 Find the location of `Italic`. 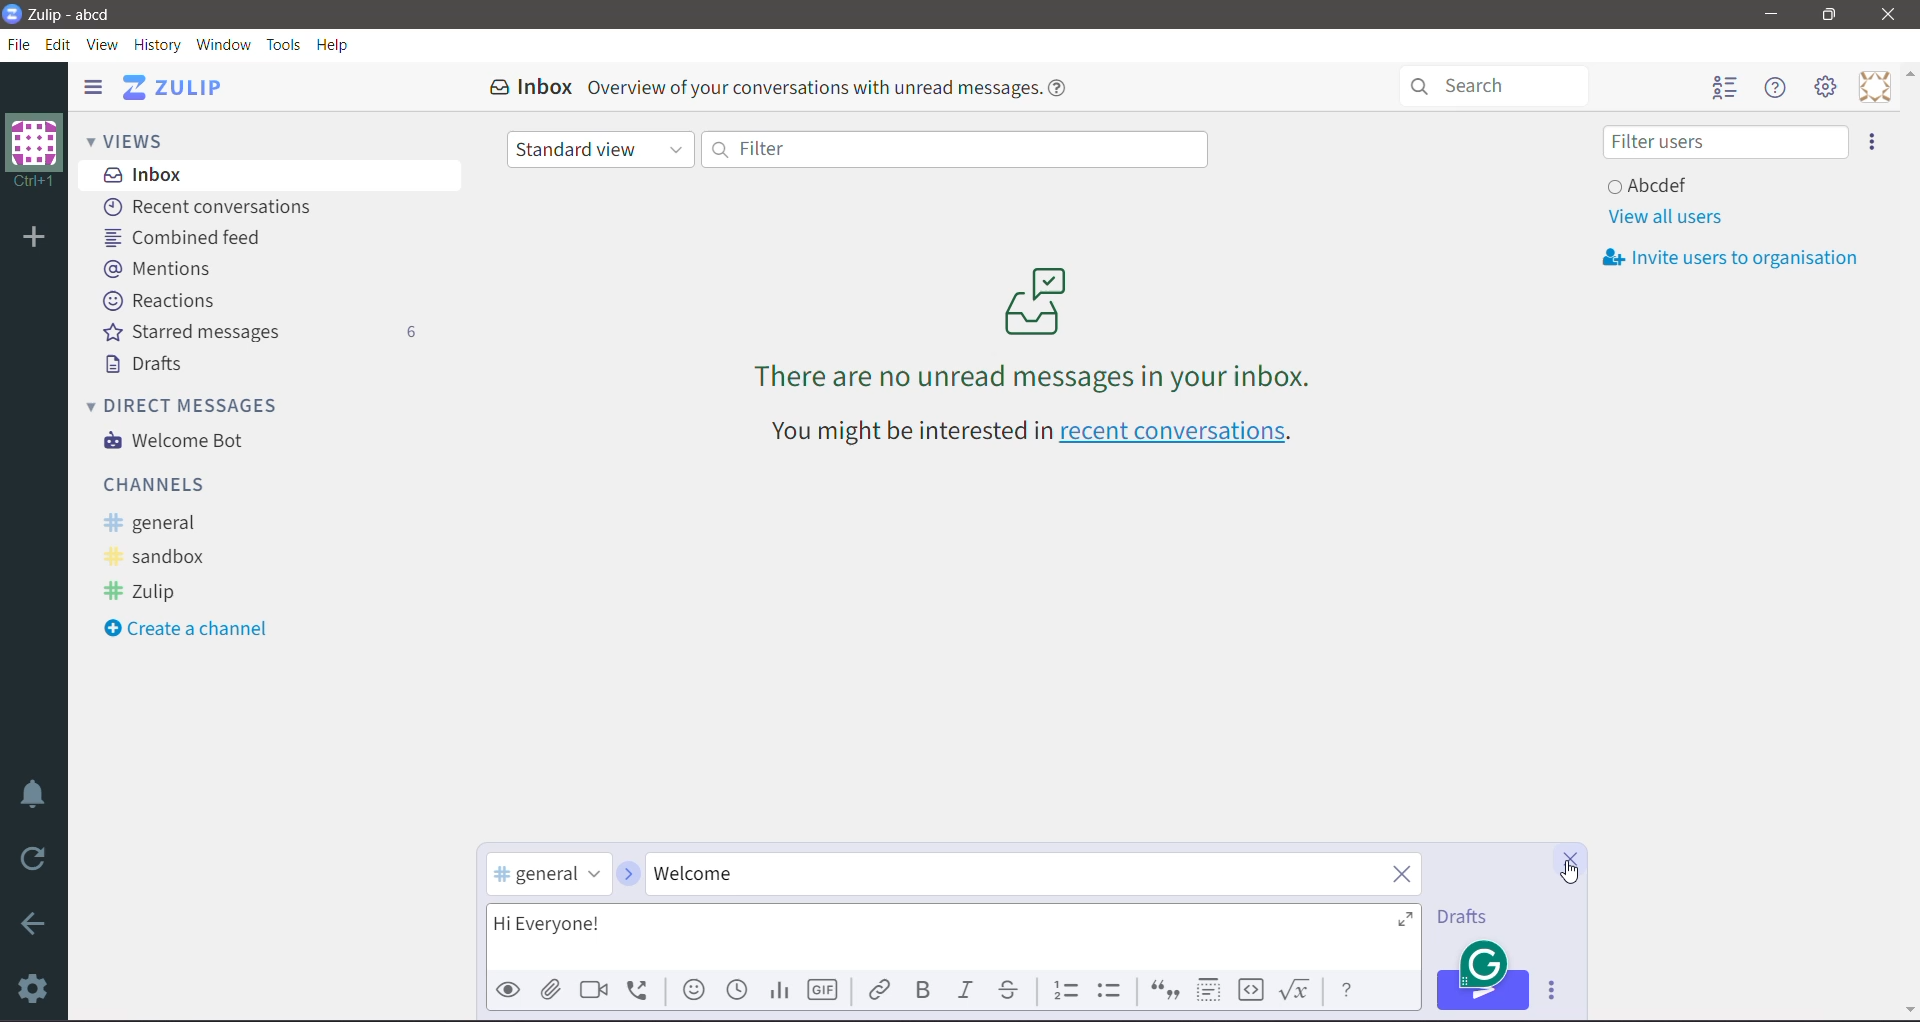

Italic is located at coordinates (964, 990).